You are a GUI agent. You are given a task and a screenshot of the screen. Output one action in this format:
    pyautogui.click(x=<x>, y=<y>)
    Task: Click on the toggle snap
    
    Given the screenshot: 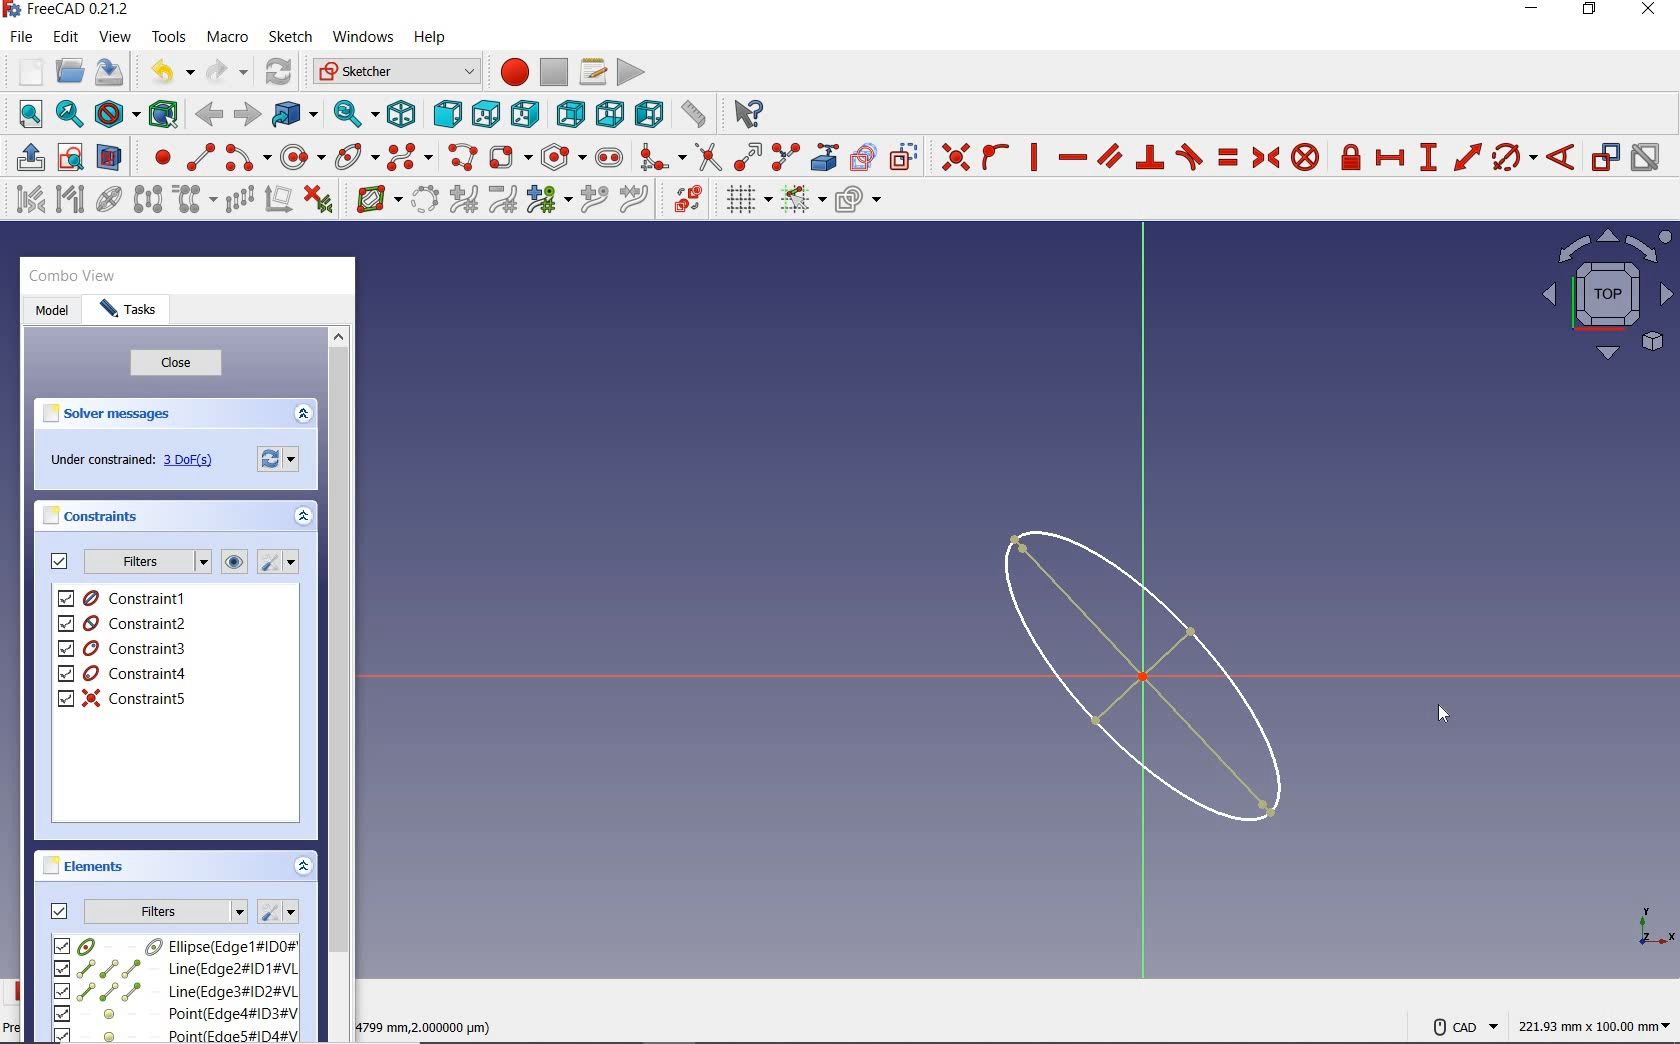 What is the action you would take?
    pyautogui.click(x=802, y=198)
    